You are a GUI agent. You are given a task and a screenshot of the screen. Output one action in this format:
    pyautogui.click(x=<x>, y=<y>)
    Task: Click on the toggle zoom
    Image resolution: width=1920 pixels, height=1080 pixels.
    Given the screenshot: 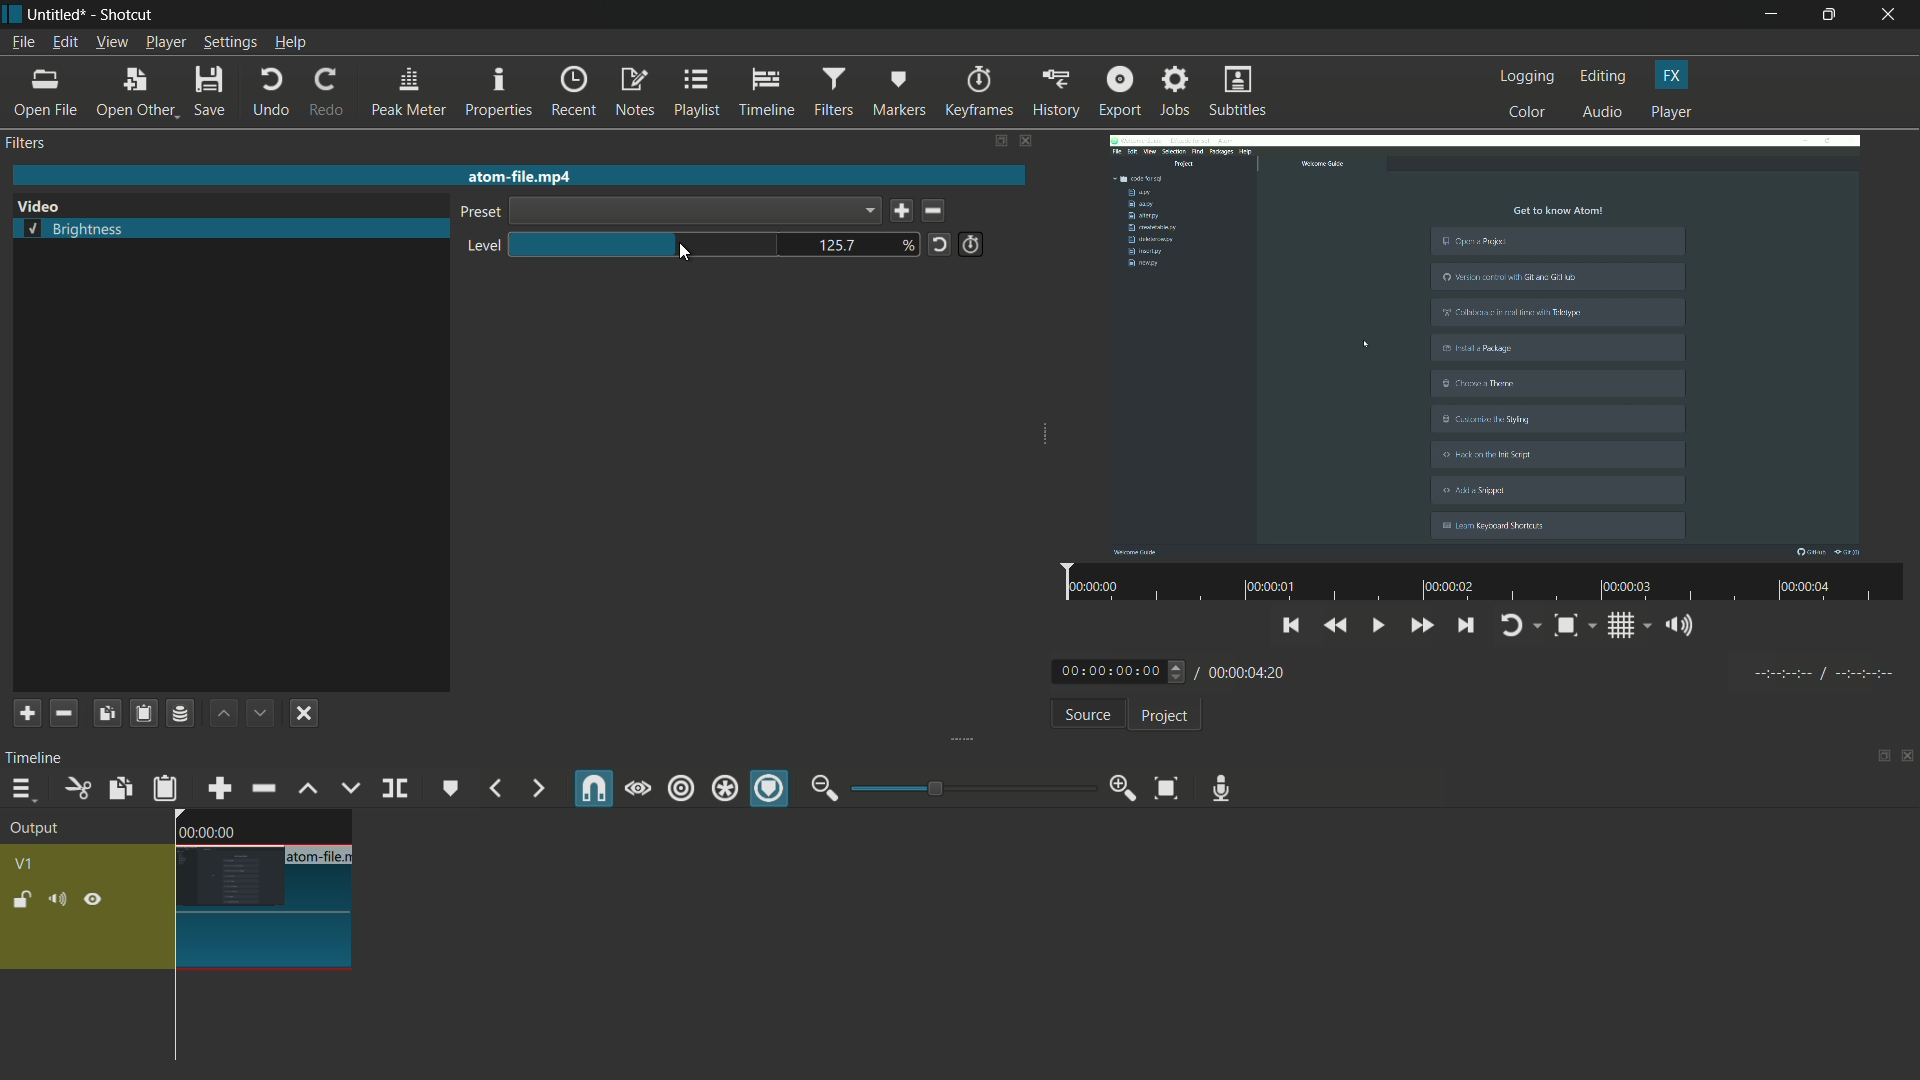 What is the action you would take?
    pyautogui.click(x=1573, y=627)
    